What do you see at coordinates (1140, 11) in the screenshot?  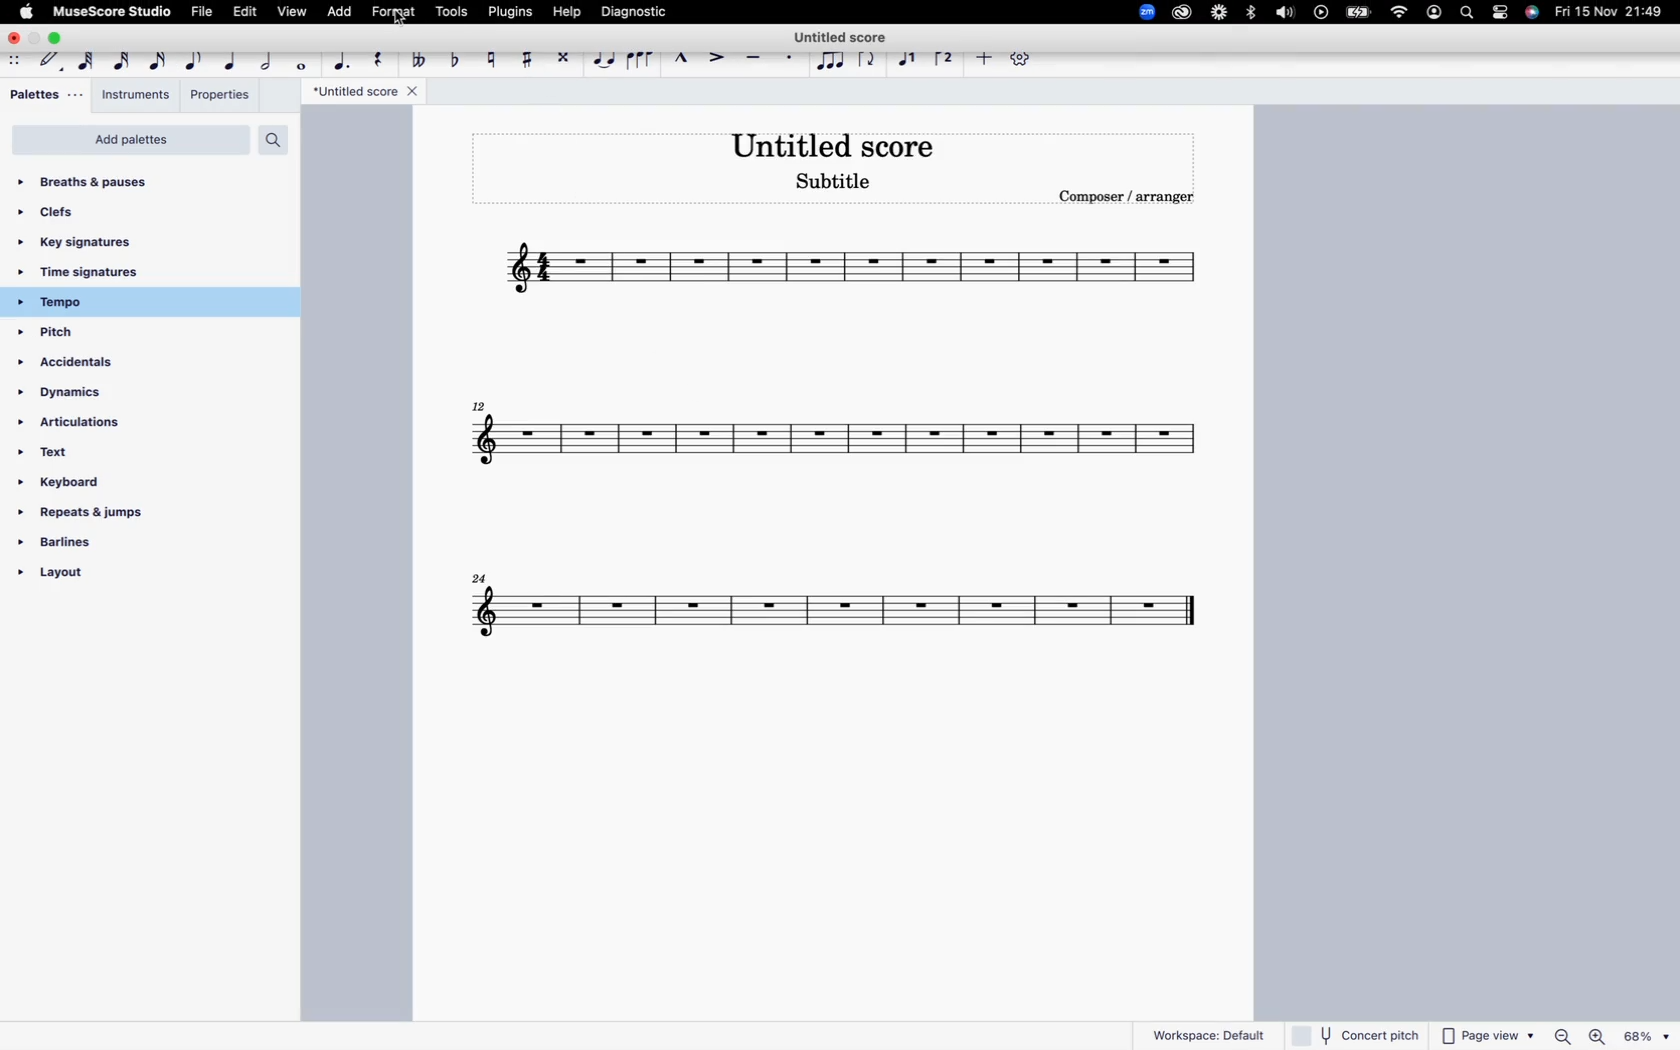 I see `zoom` at bounding box center [1140, 11].